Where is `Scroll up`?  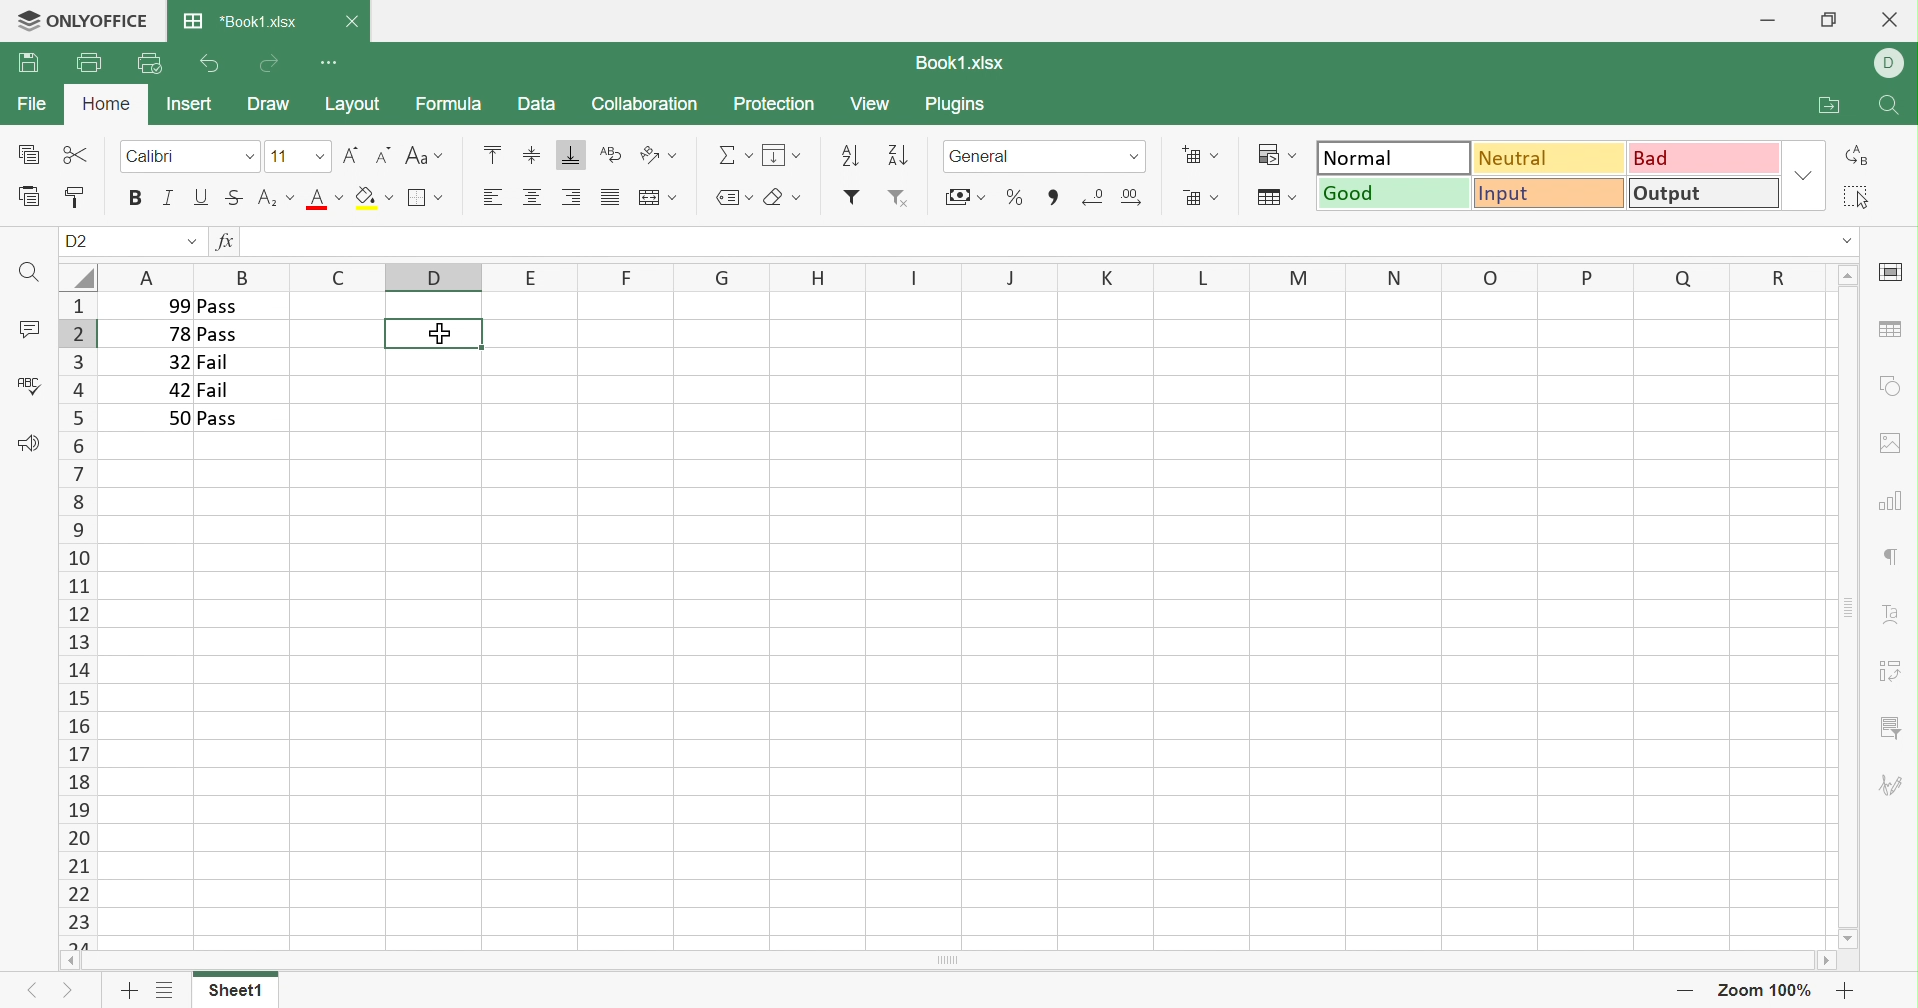 Scroll up is located at coordinates (1850, 273).